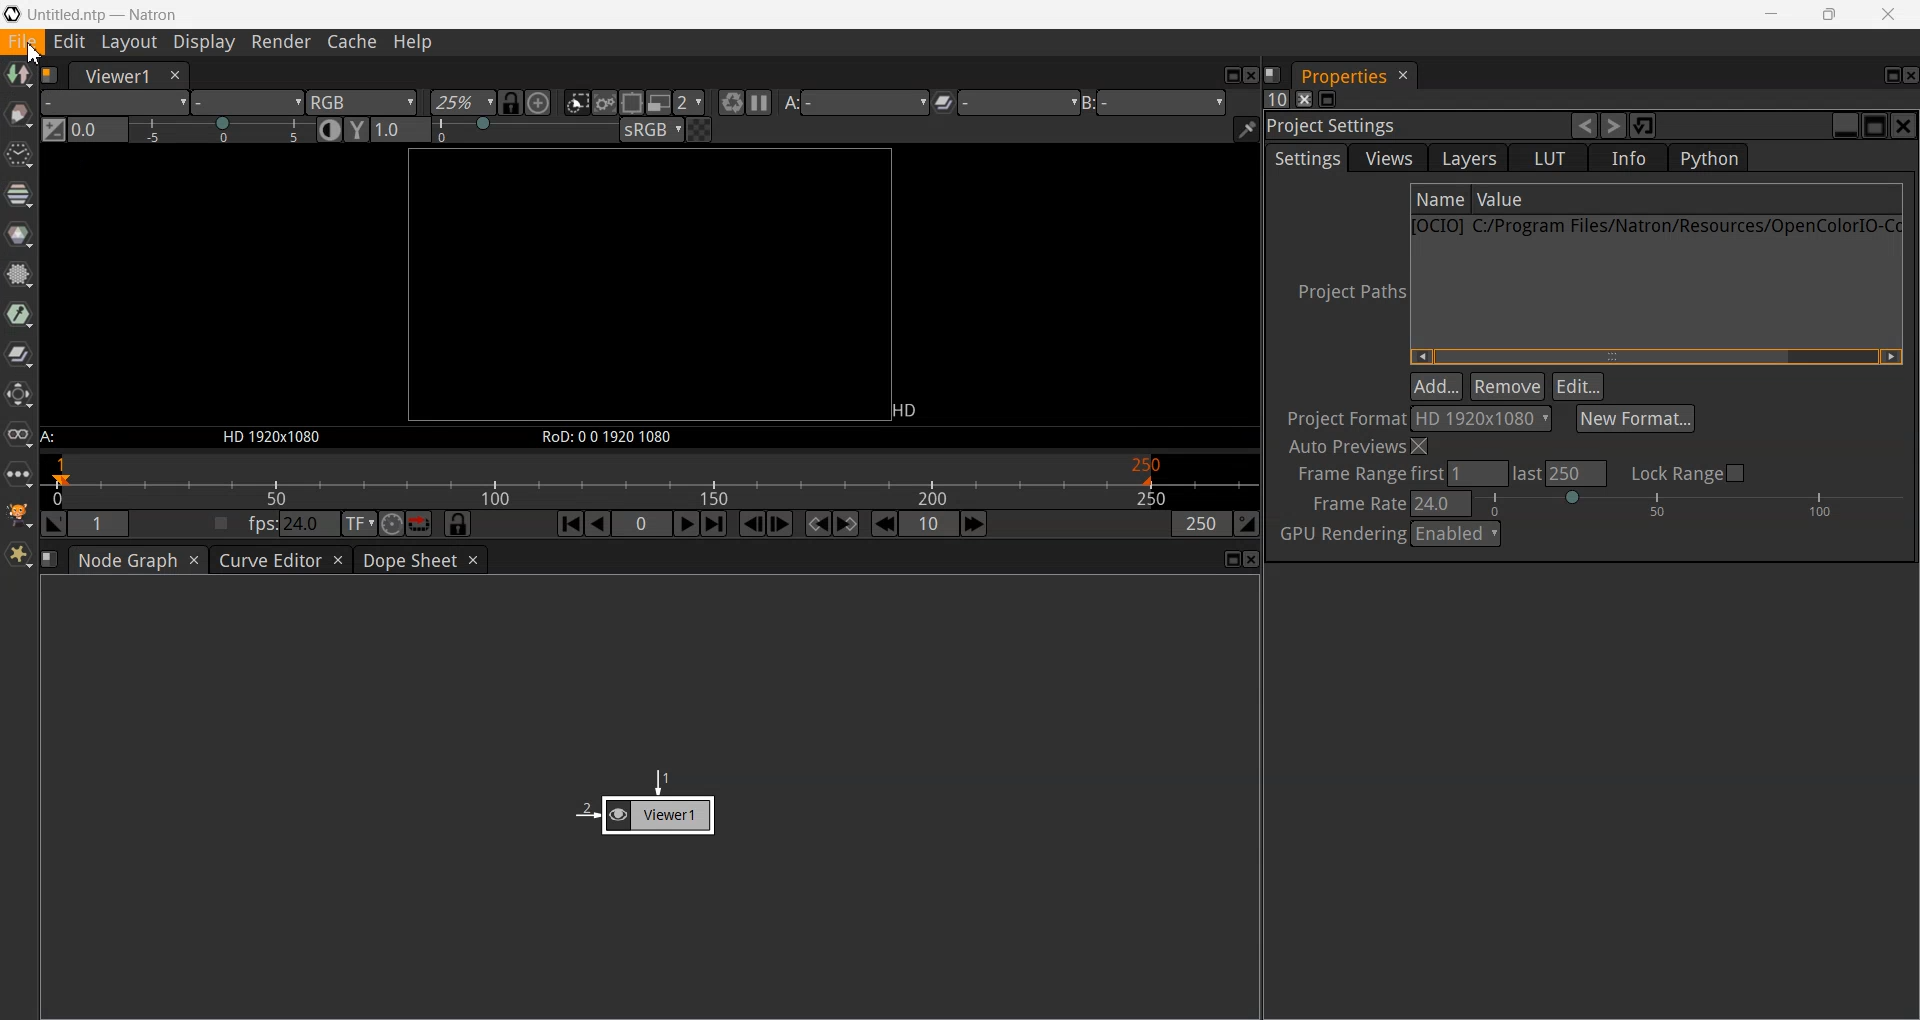 The height and width of the screenshot is (1020, 1920). Describe the element at coordinates (1466, 158) in the screenshot. I see `Layers` at that location.